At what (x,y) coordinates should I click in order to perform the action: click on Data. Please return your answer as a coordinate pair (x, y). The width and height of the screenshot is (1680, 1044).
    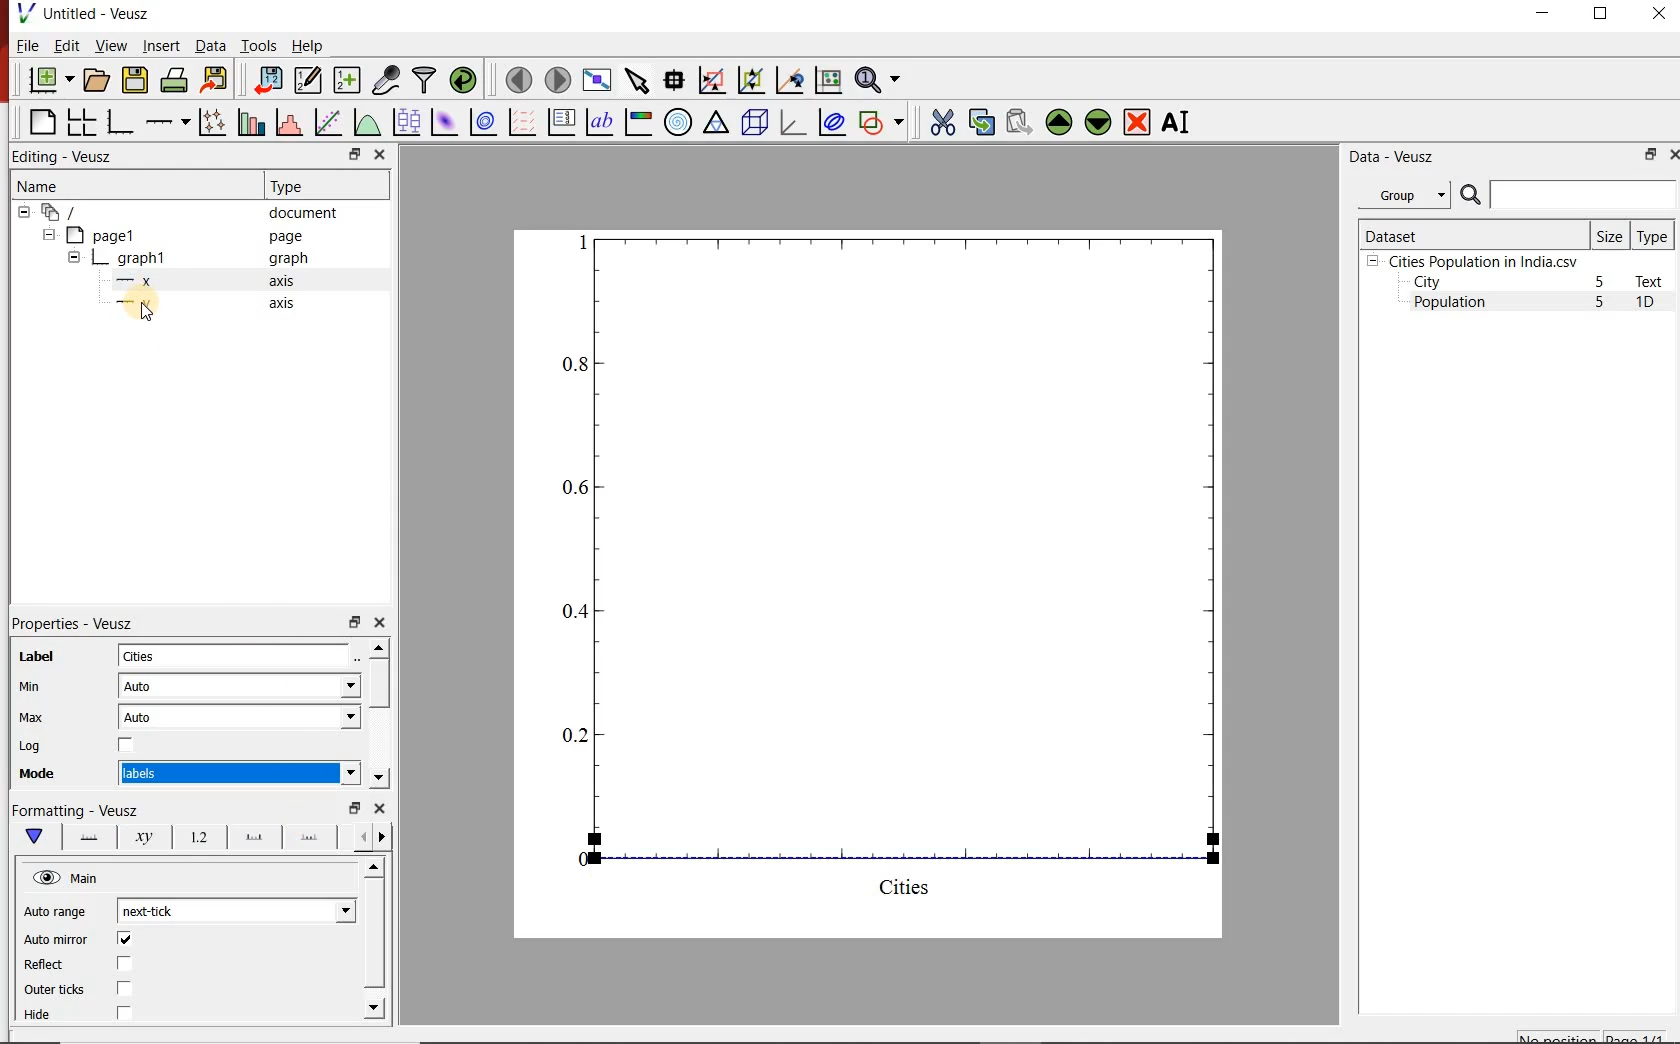
    Looking at the image, I should click on (210, 47).